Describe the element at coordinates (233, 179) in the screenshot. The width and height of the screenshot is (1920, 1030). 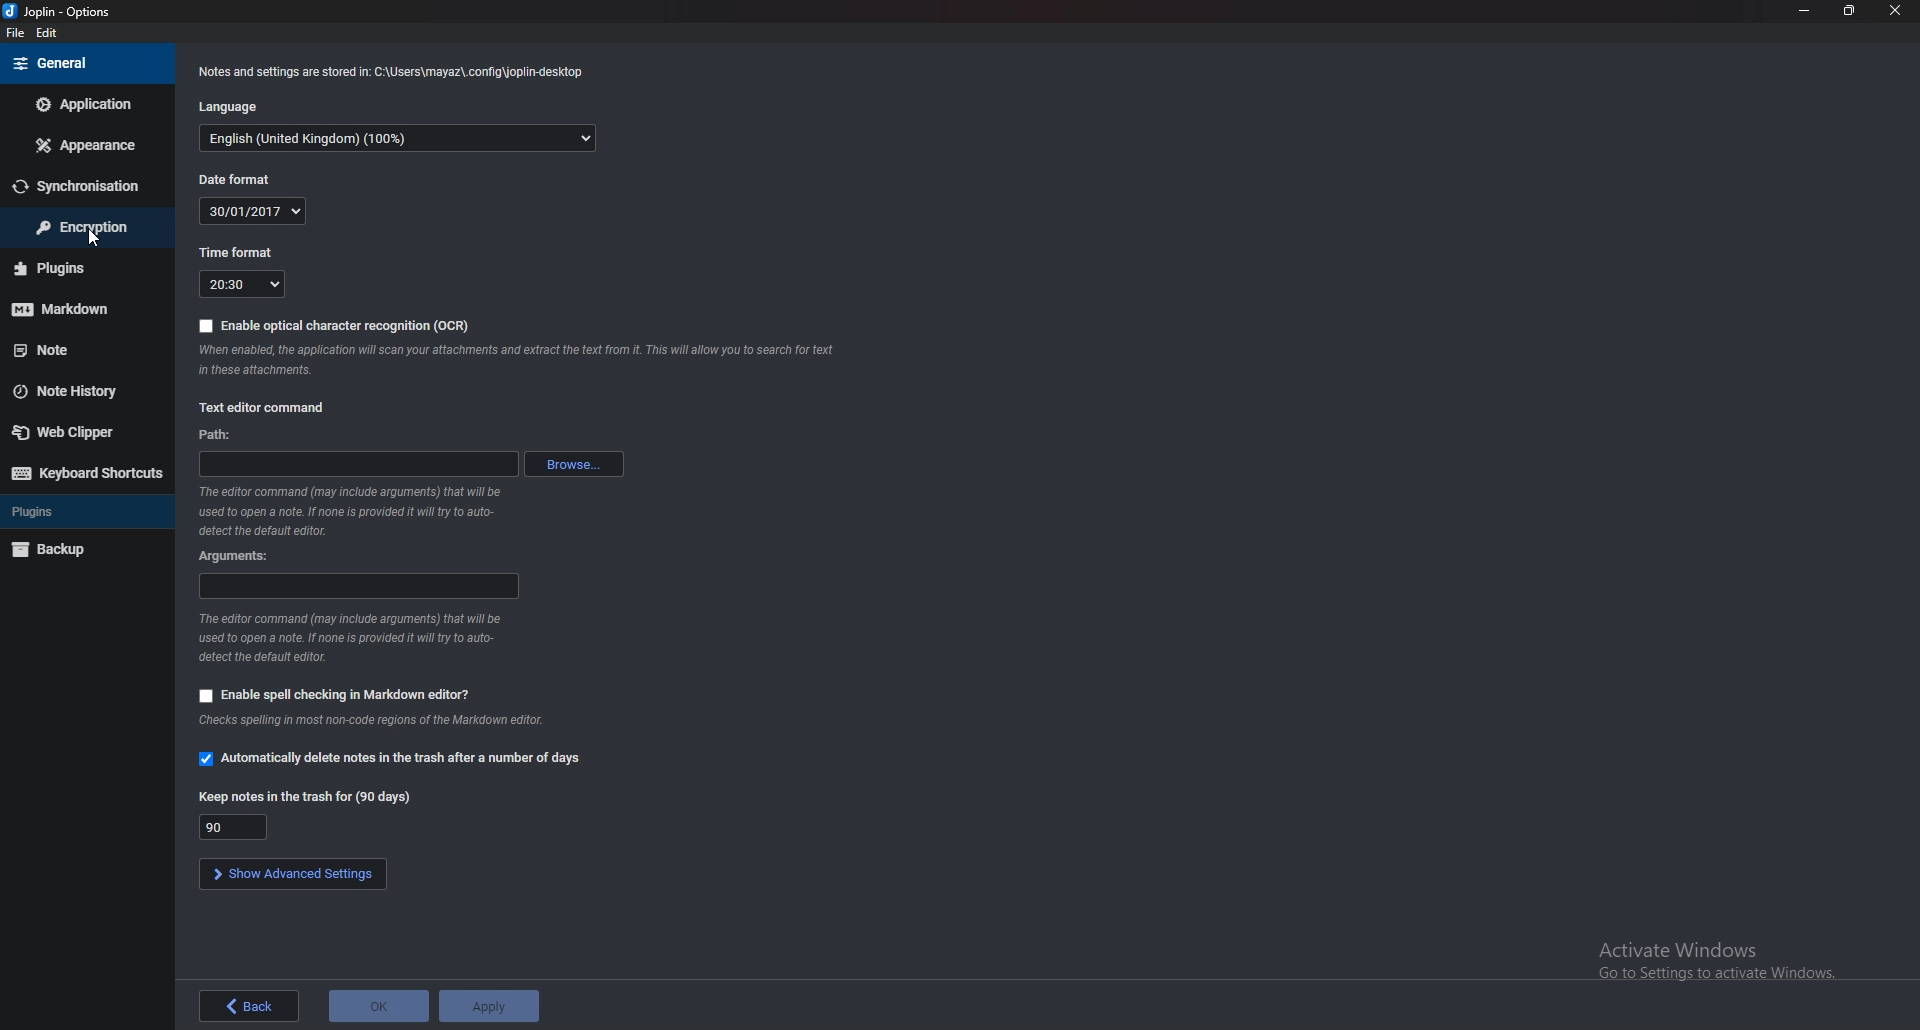
I see `date format` at that location.